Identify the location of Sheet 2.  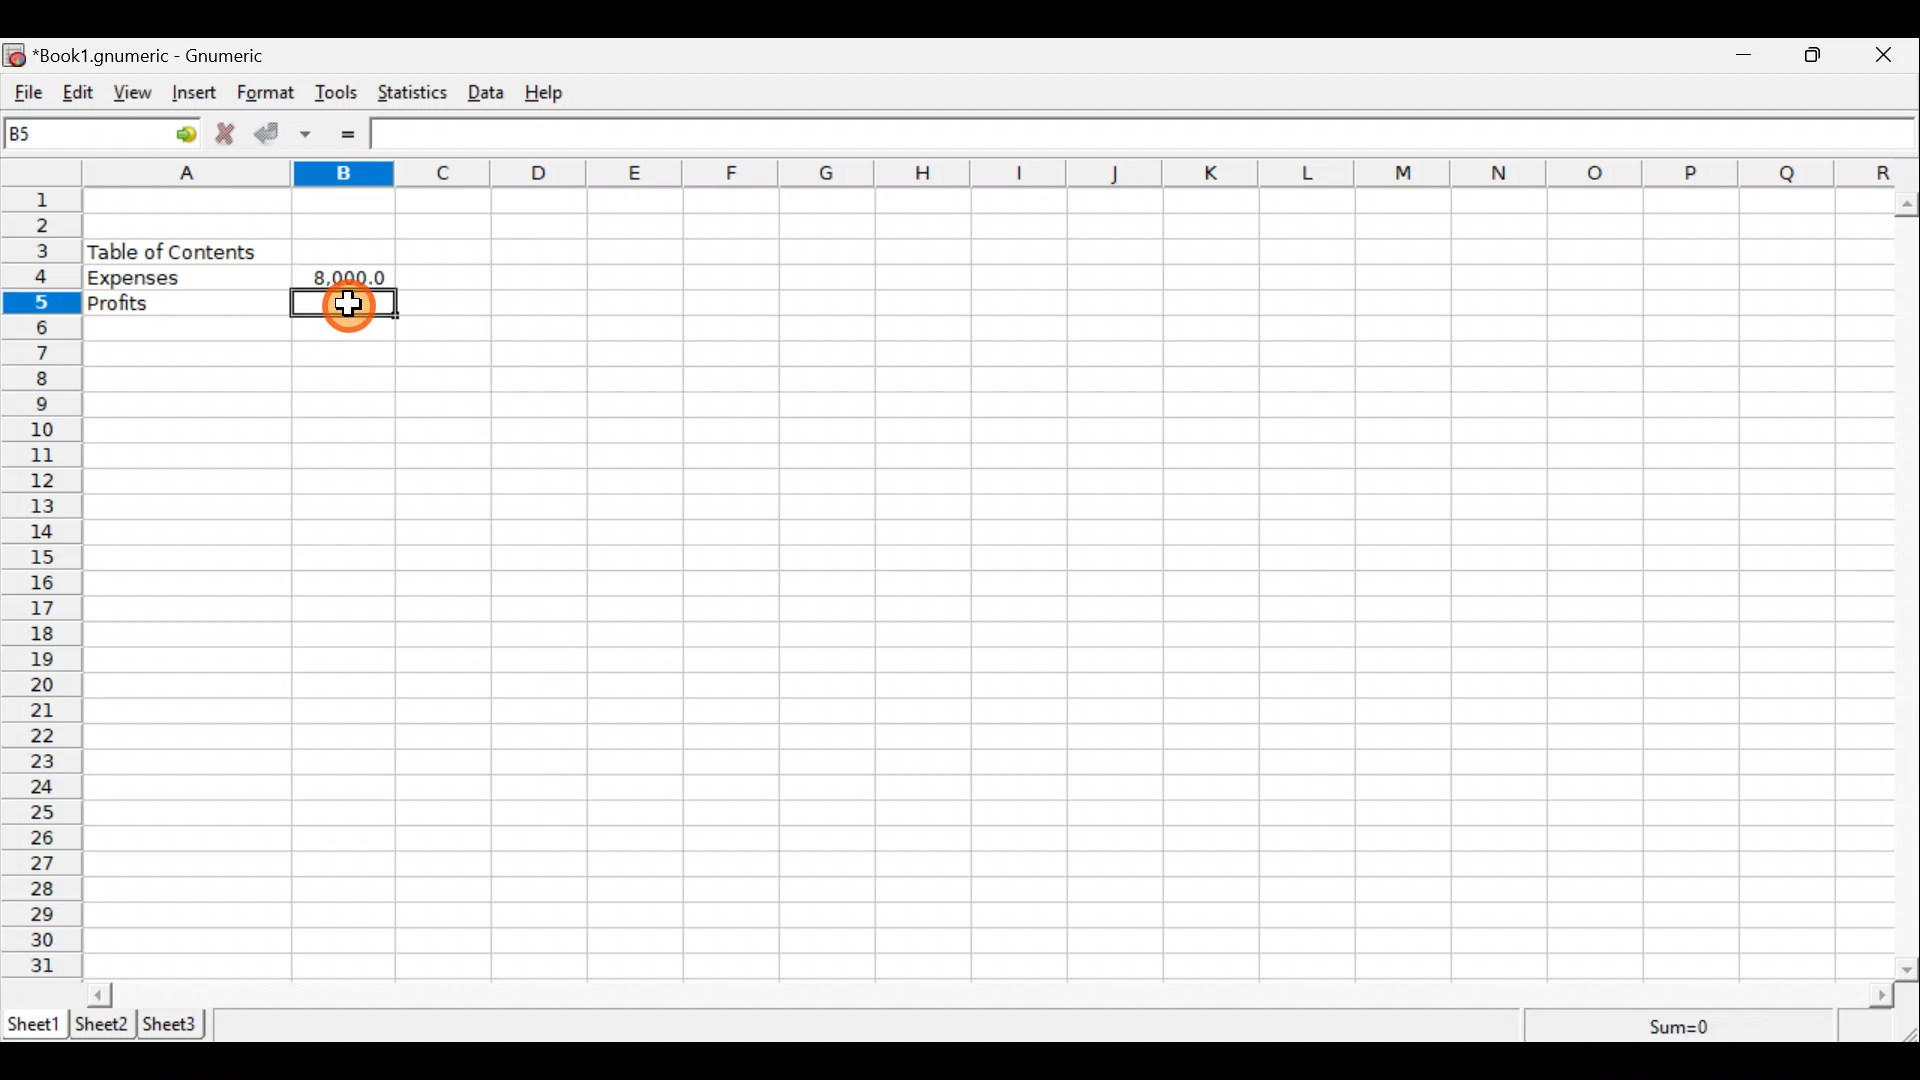
(103, 1024).